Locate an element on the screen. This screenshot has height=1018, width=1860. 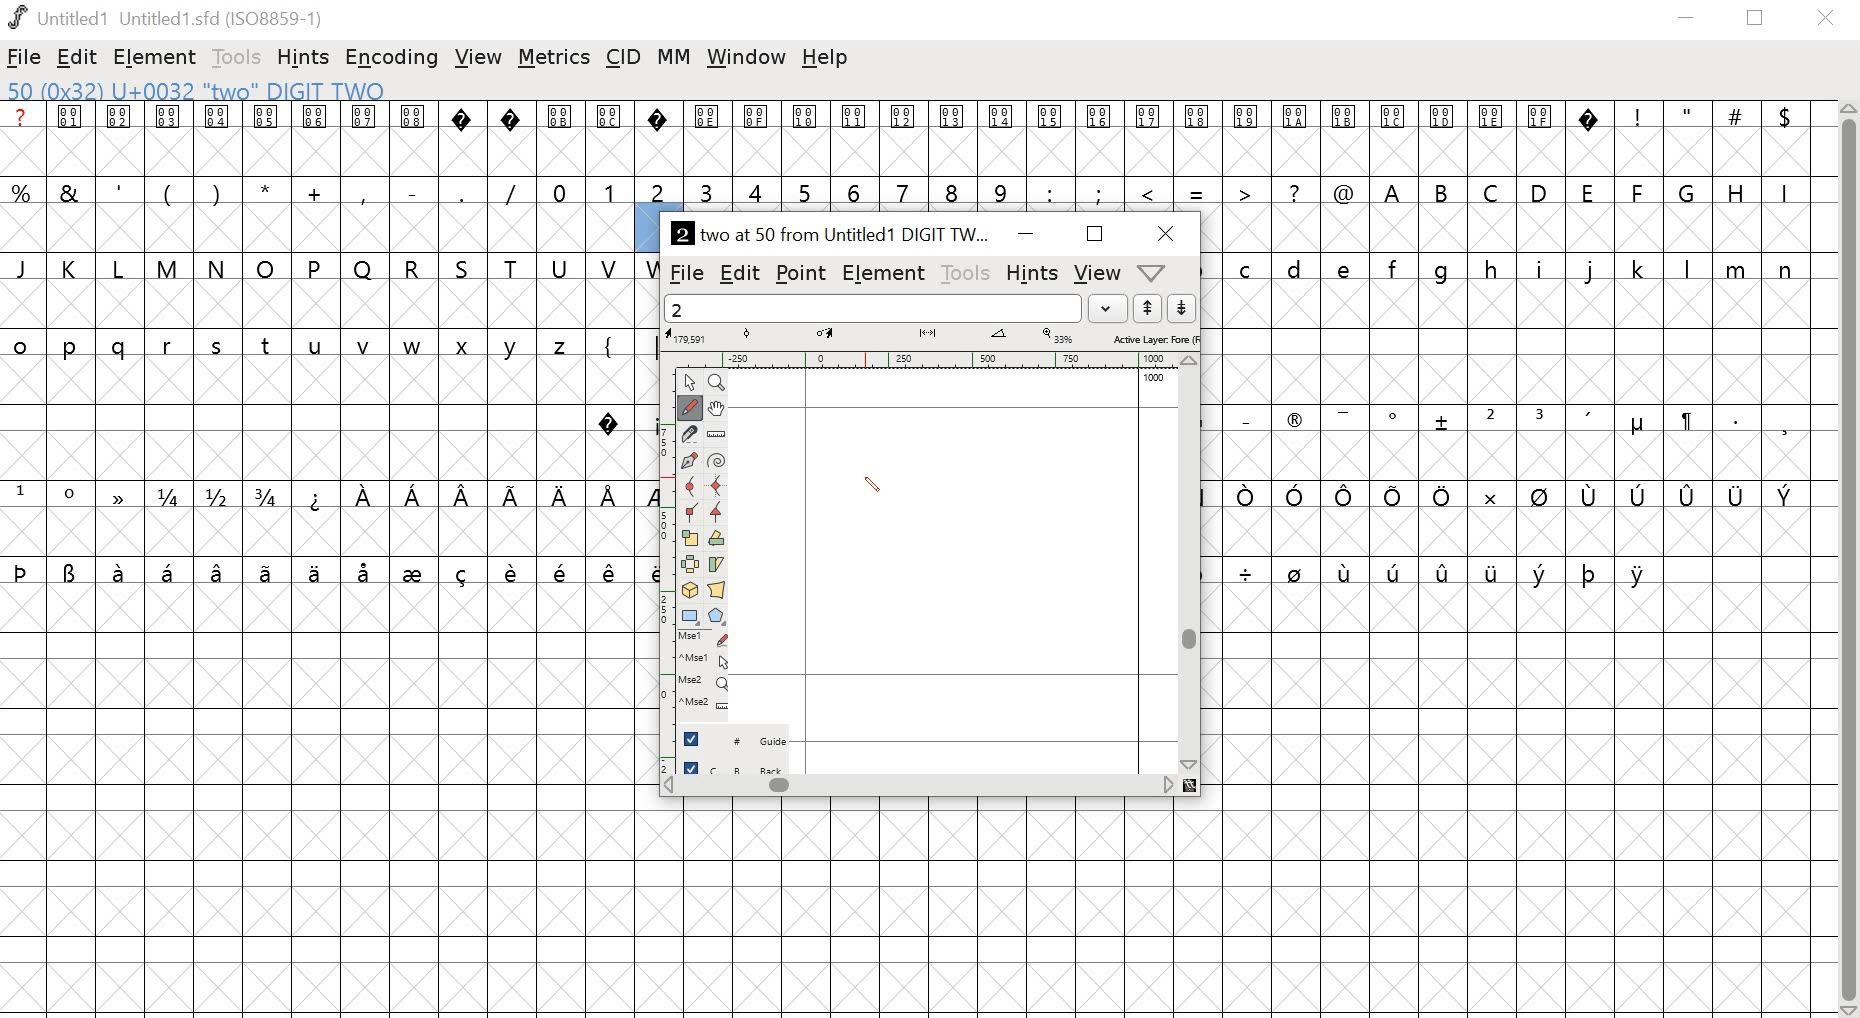
ruler is located at coordinates (715, 435).